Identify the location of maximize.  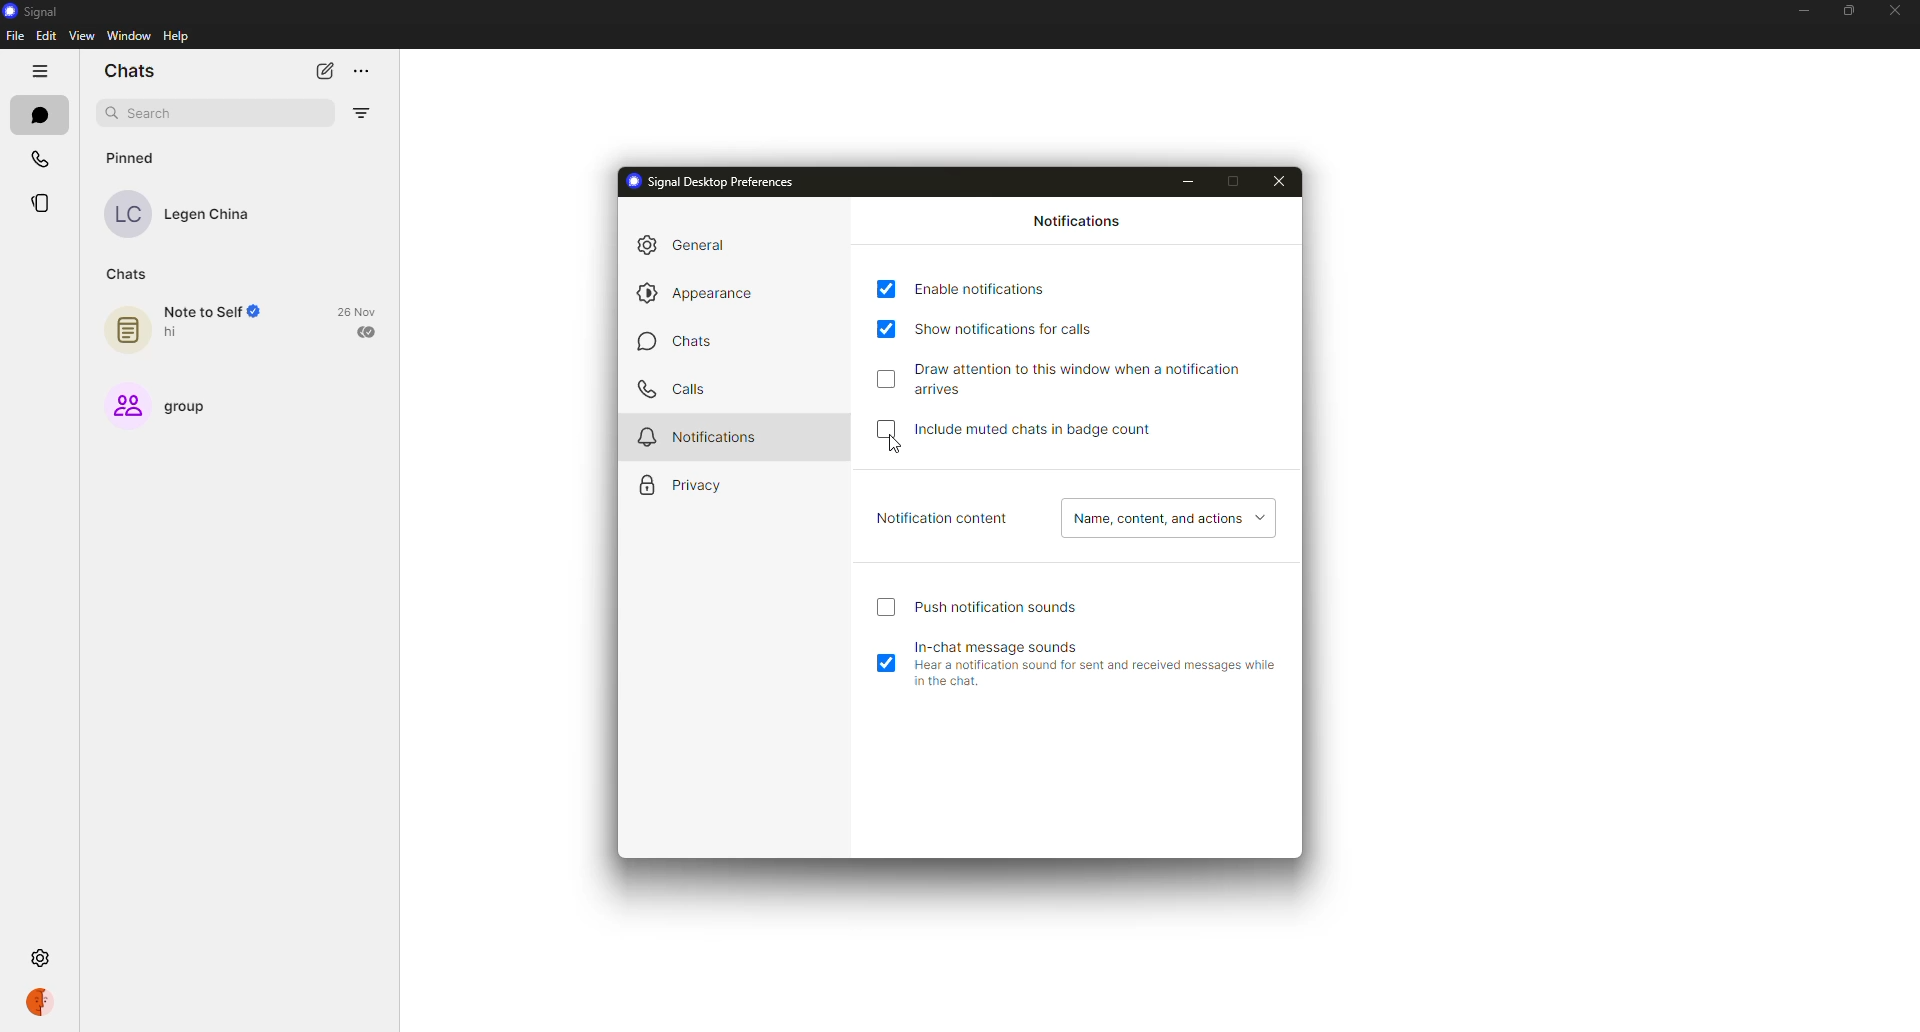
(1245, 181).